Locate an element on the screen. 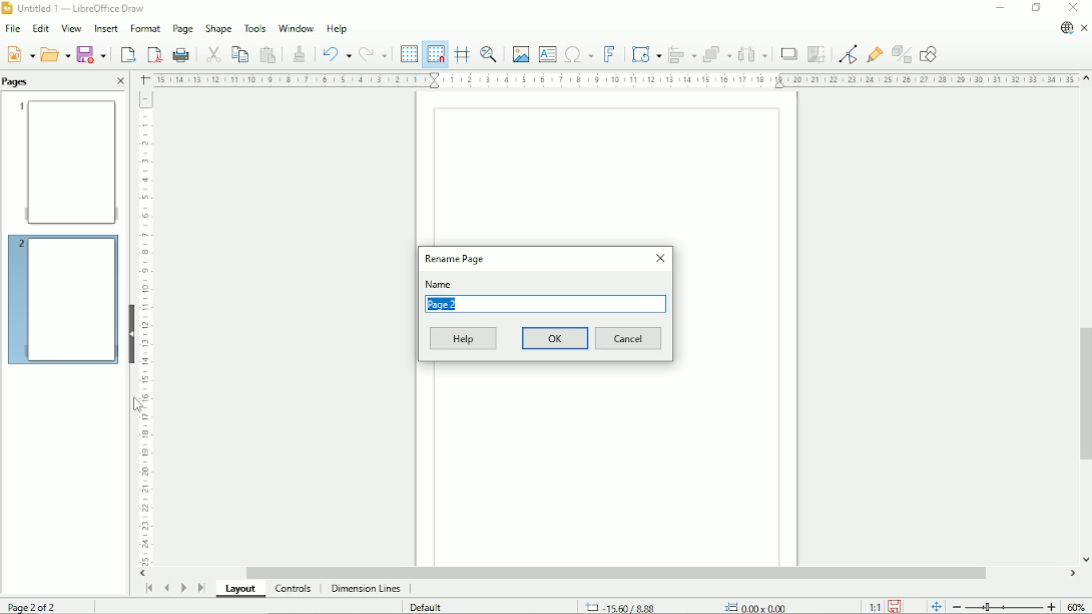 The width and height of the screenshot is (1092, 614). Page is located at coordinates (182, 29).